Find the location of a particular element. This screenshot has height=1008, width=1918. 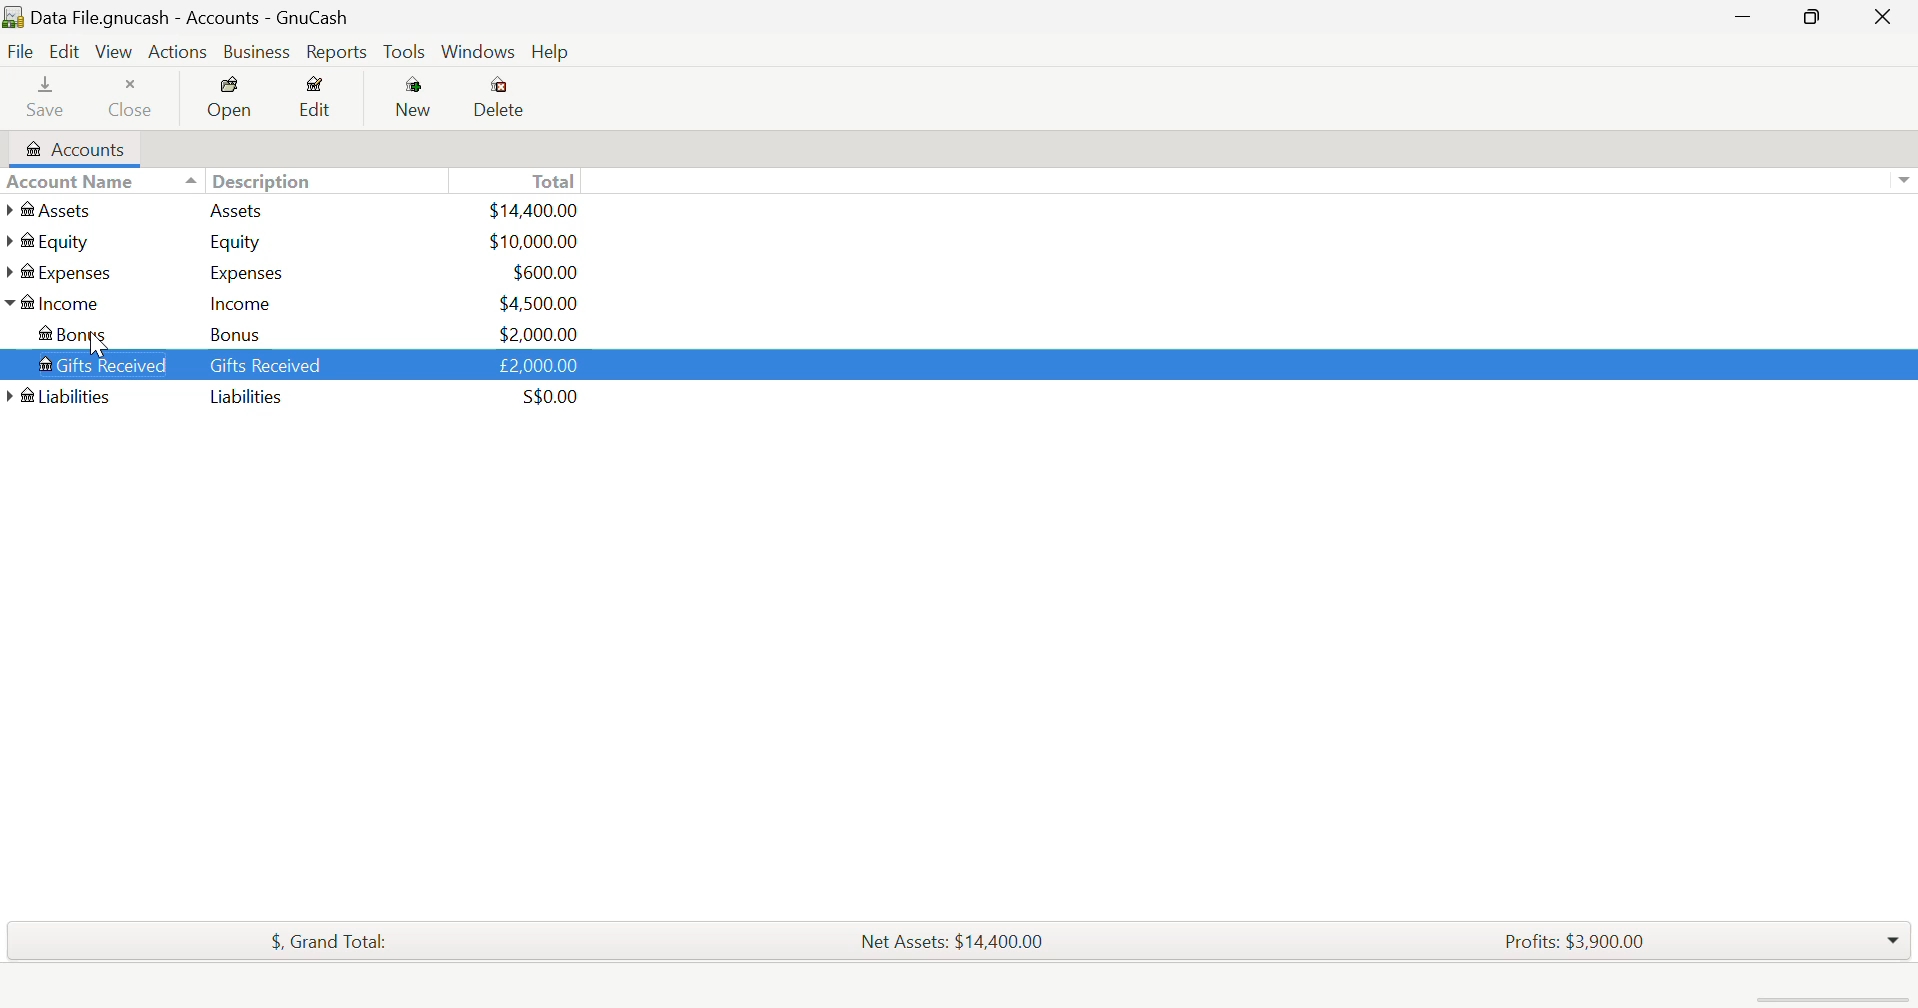

Accounts Tab Open is located at coordinates (71, 147).